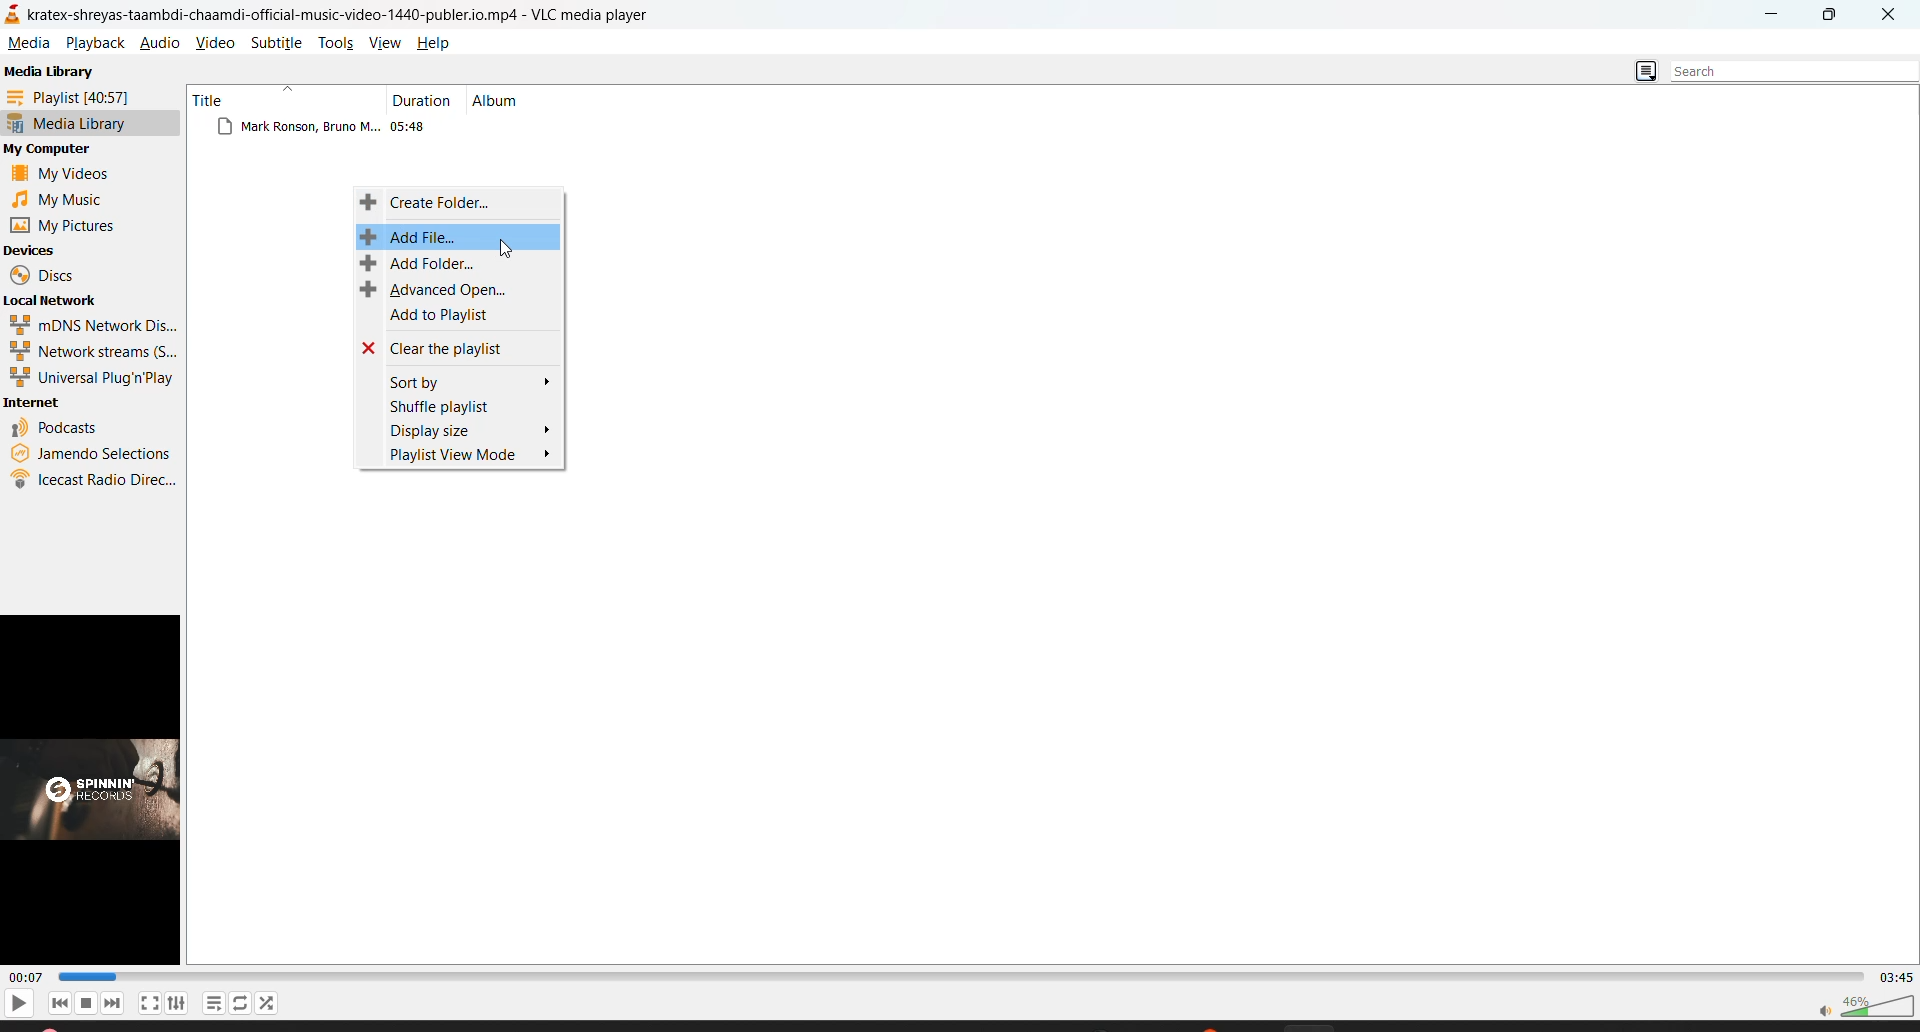  What do you see at coordinates (95, 352) in the screenshot?
I see `network streams` at bounding box center [95, 352].